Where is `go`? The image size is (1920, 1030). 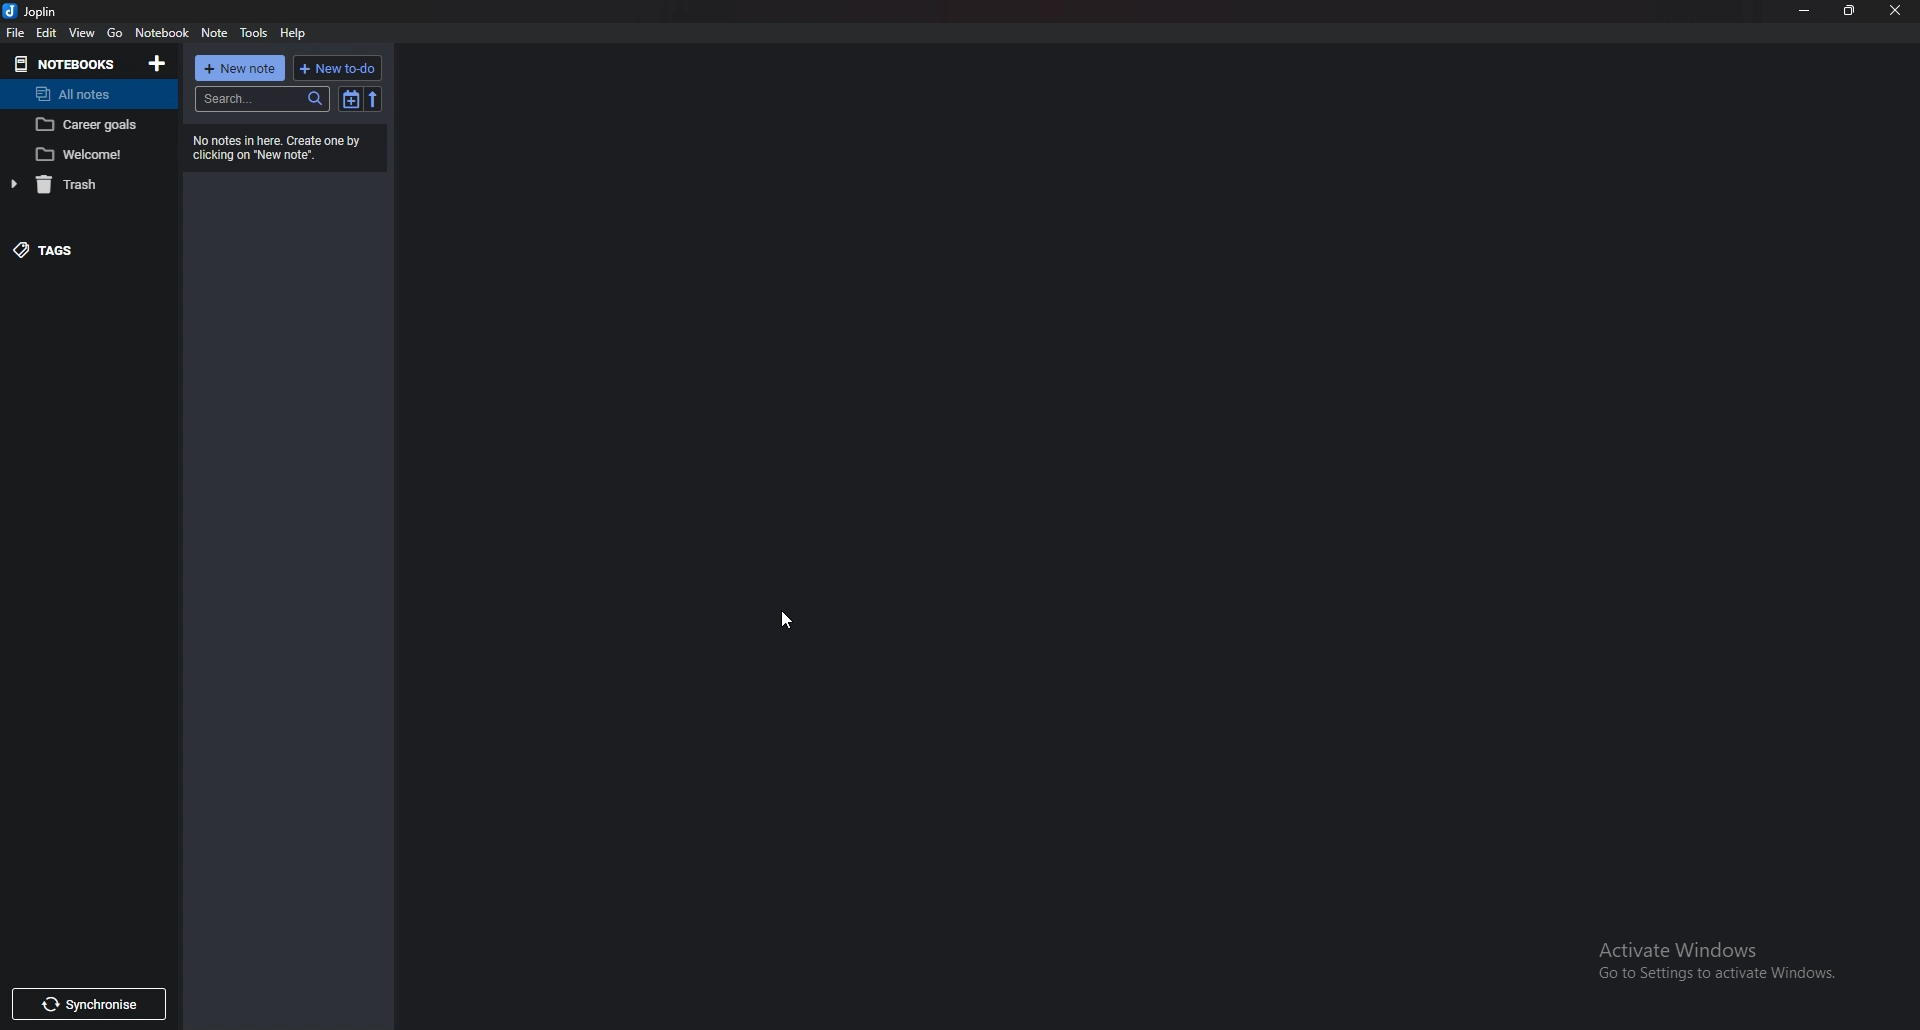 go is located at coordinates (116, 33).